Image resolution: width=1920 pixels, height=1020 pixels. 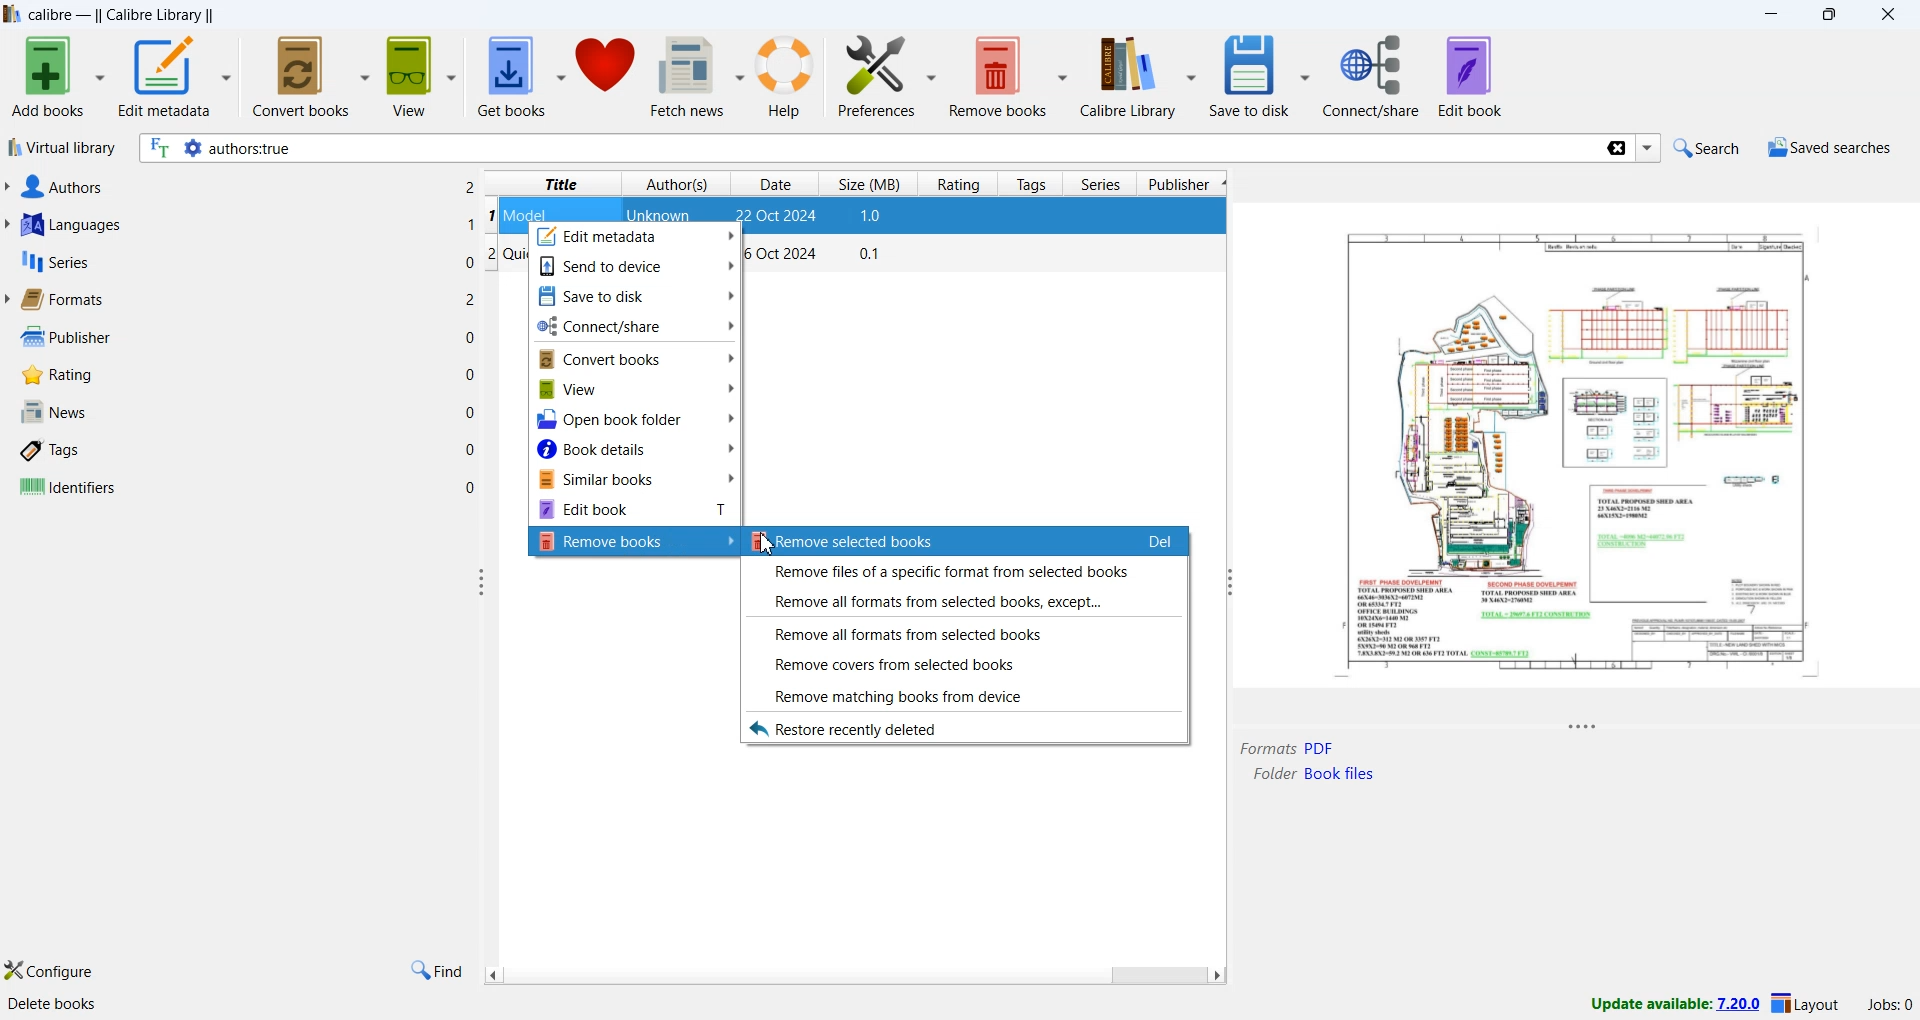 I want to click on 0, so click(x=471, y=449).